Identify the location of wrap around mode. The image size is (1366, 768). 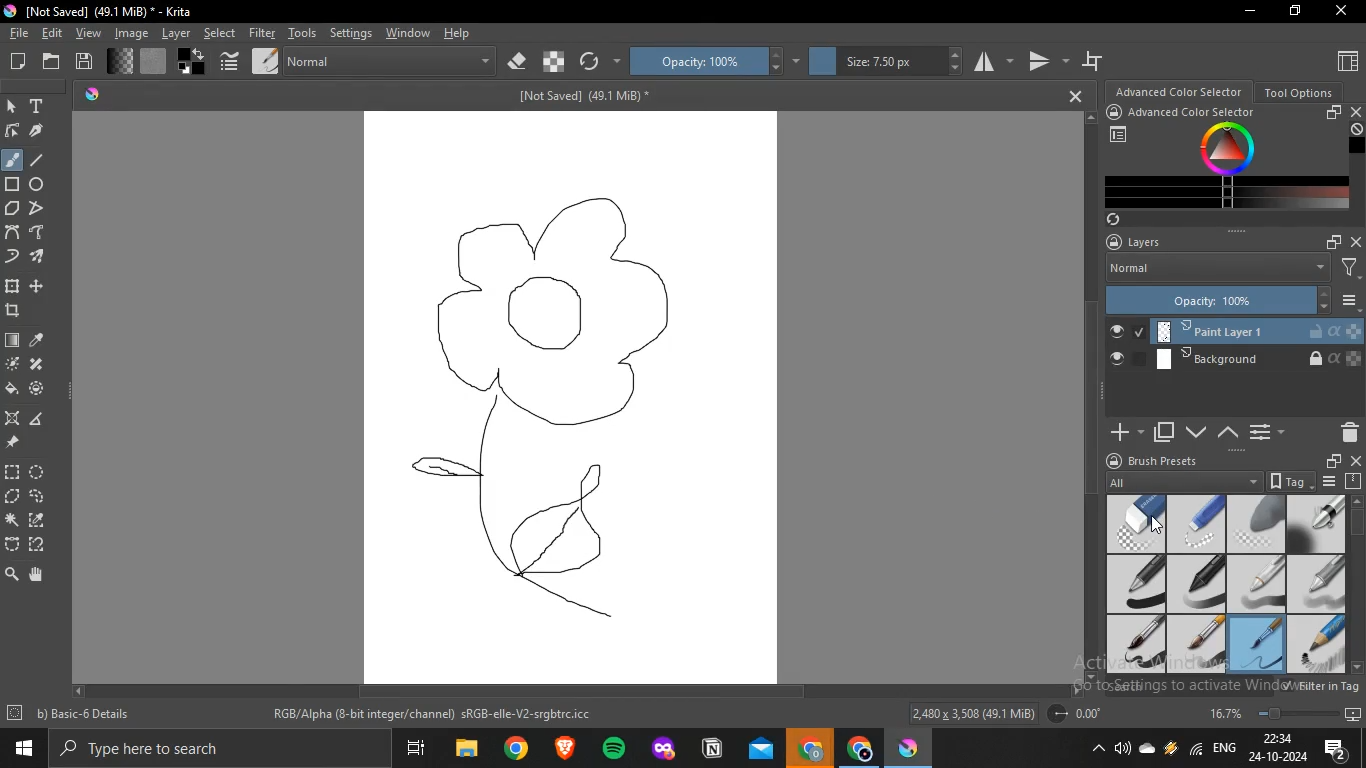
(1095, 60).